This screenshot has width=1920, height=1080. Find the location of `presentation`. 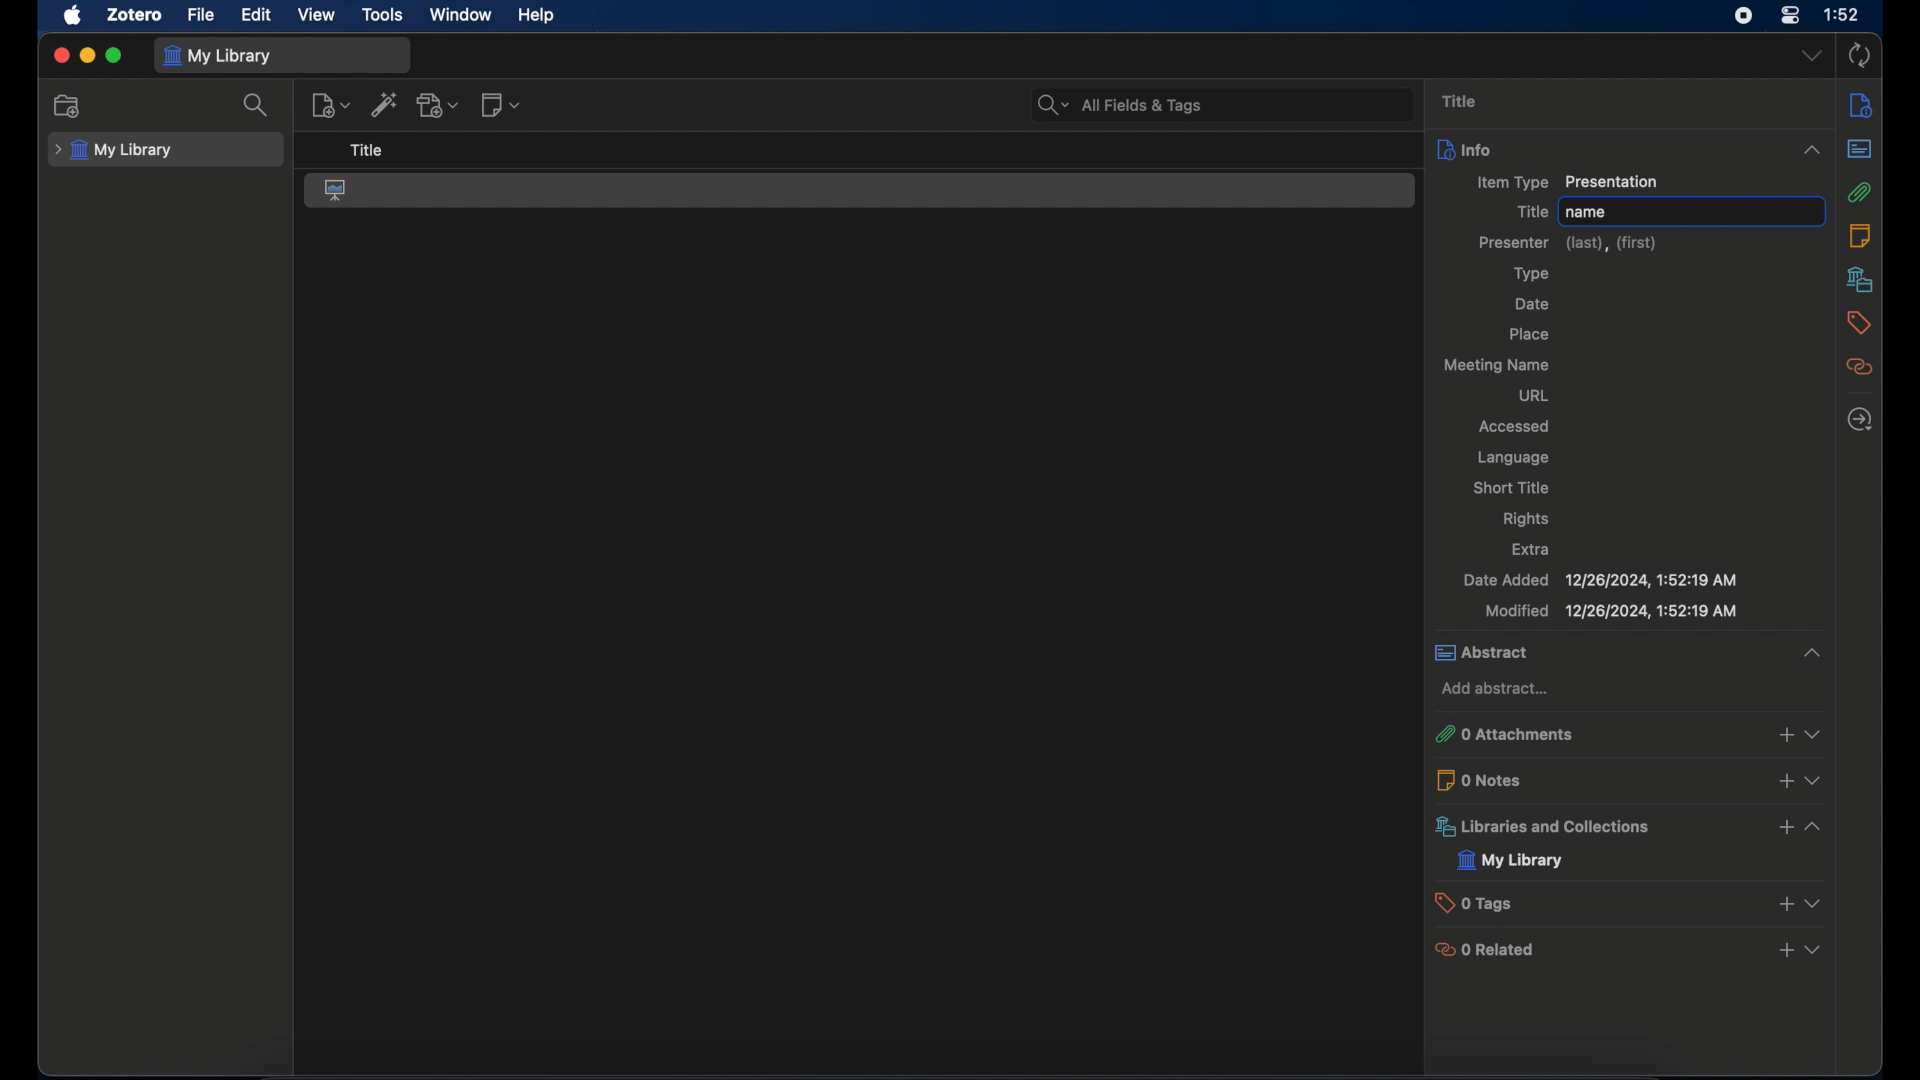

presentation is located at coordinates (337, 189).